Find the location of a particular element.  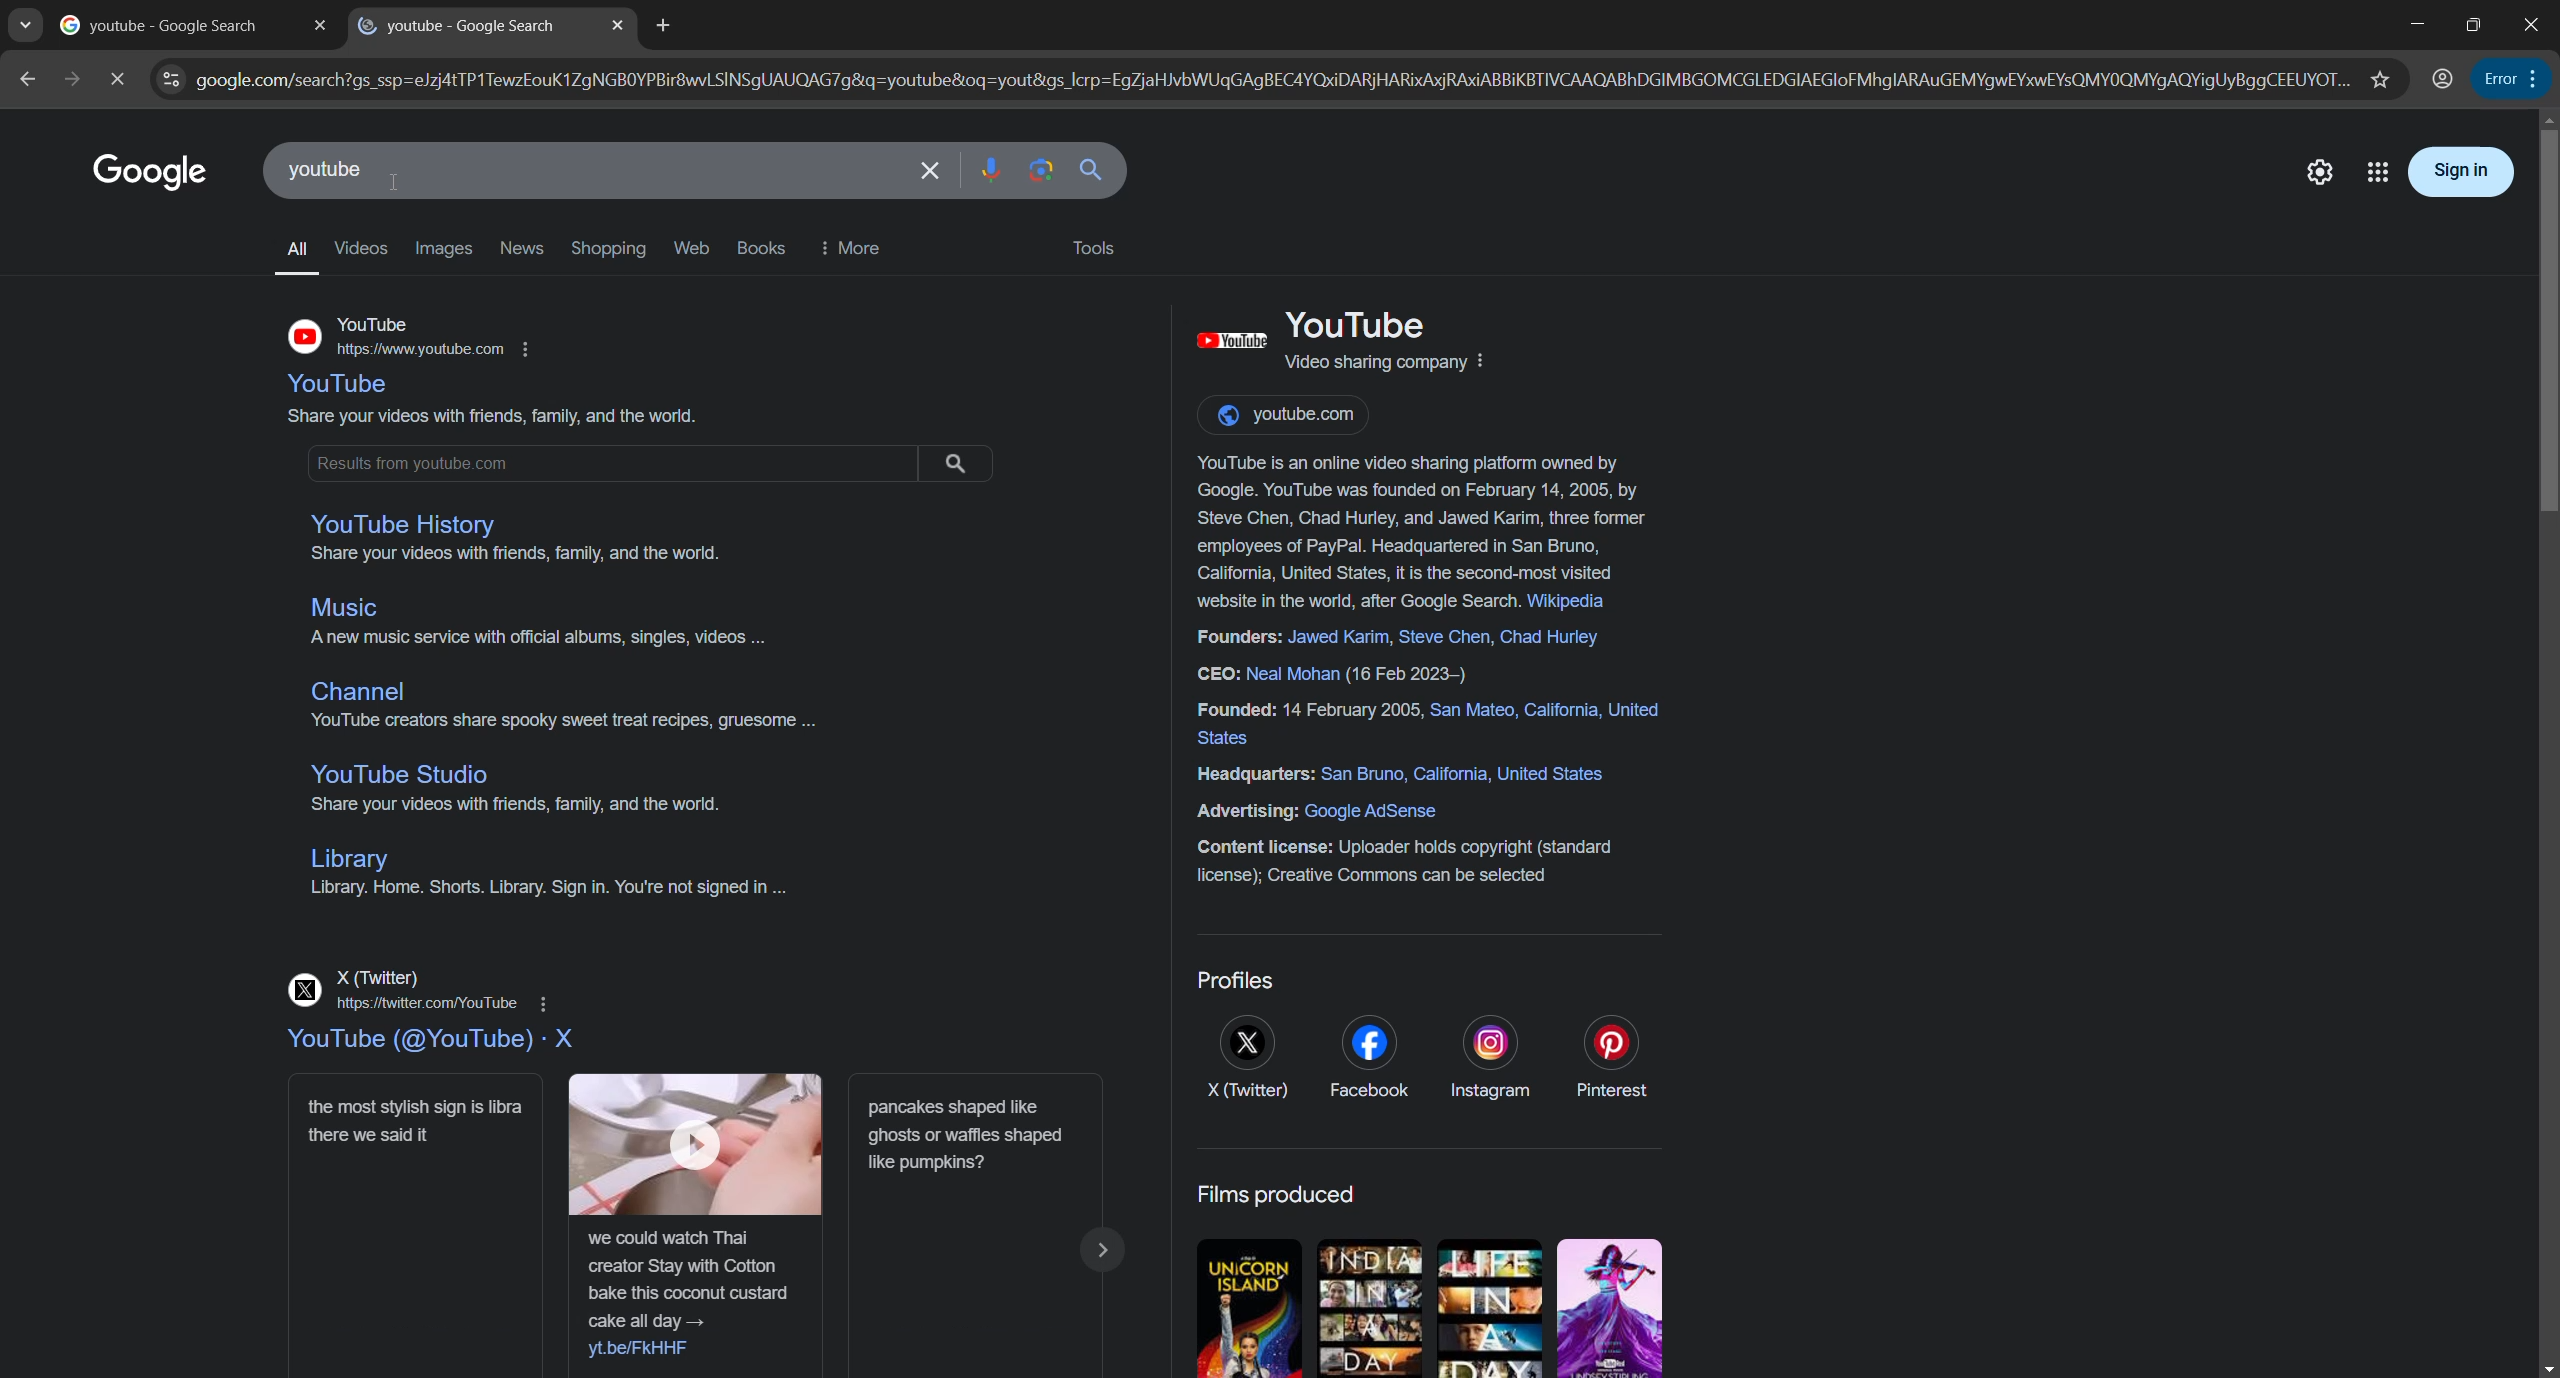

youtube is located at coordinates (415, 337).